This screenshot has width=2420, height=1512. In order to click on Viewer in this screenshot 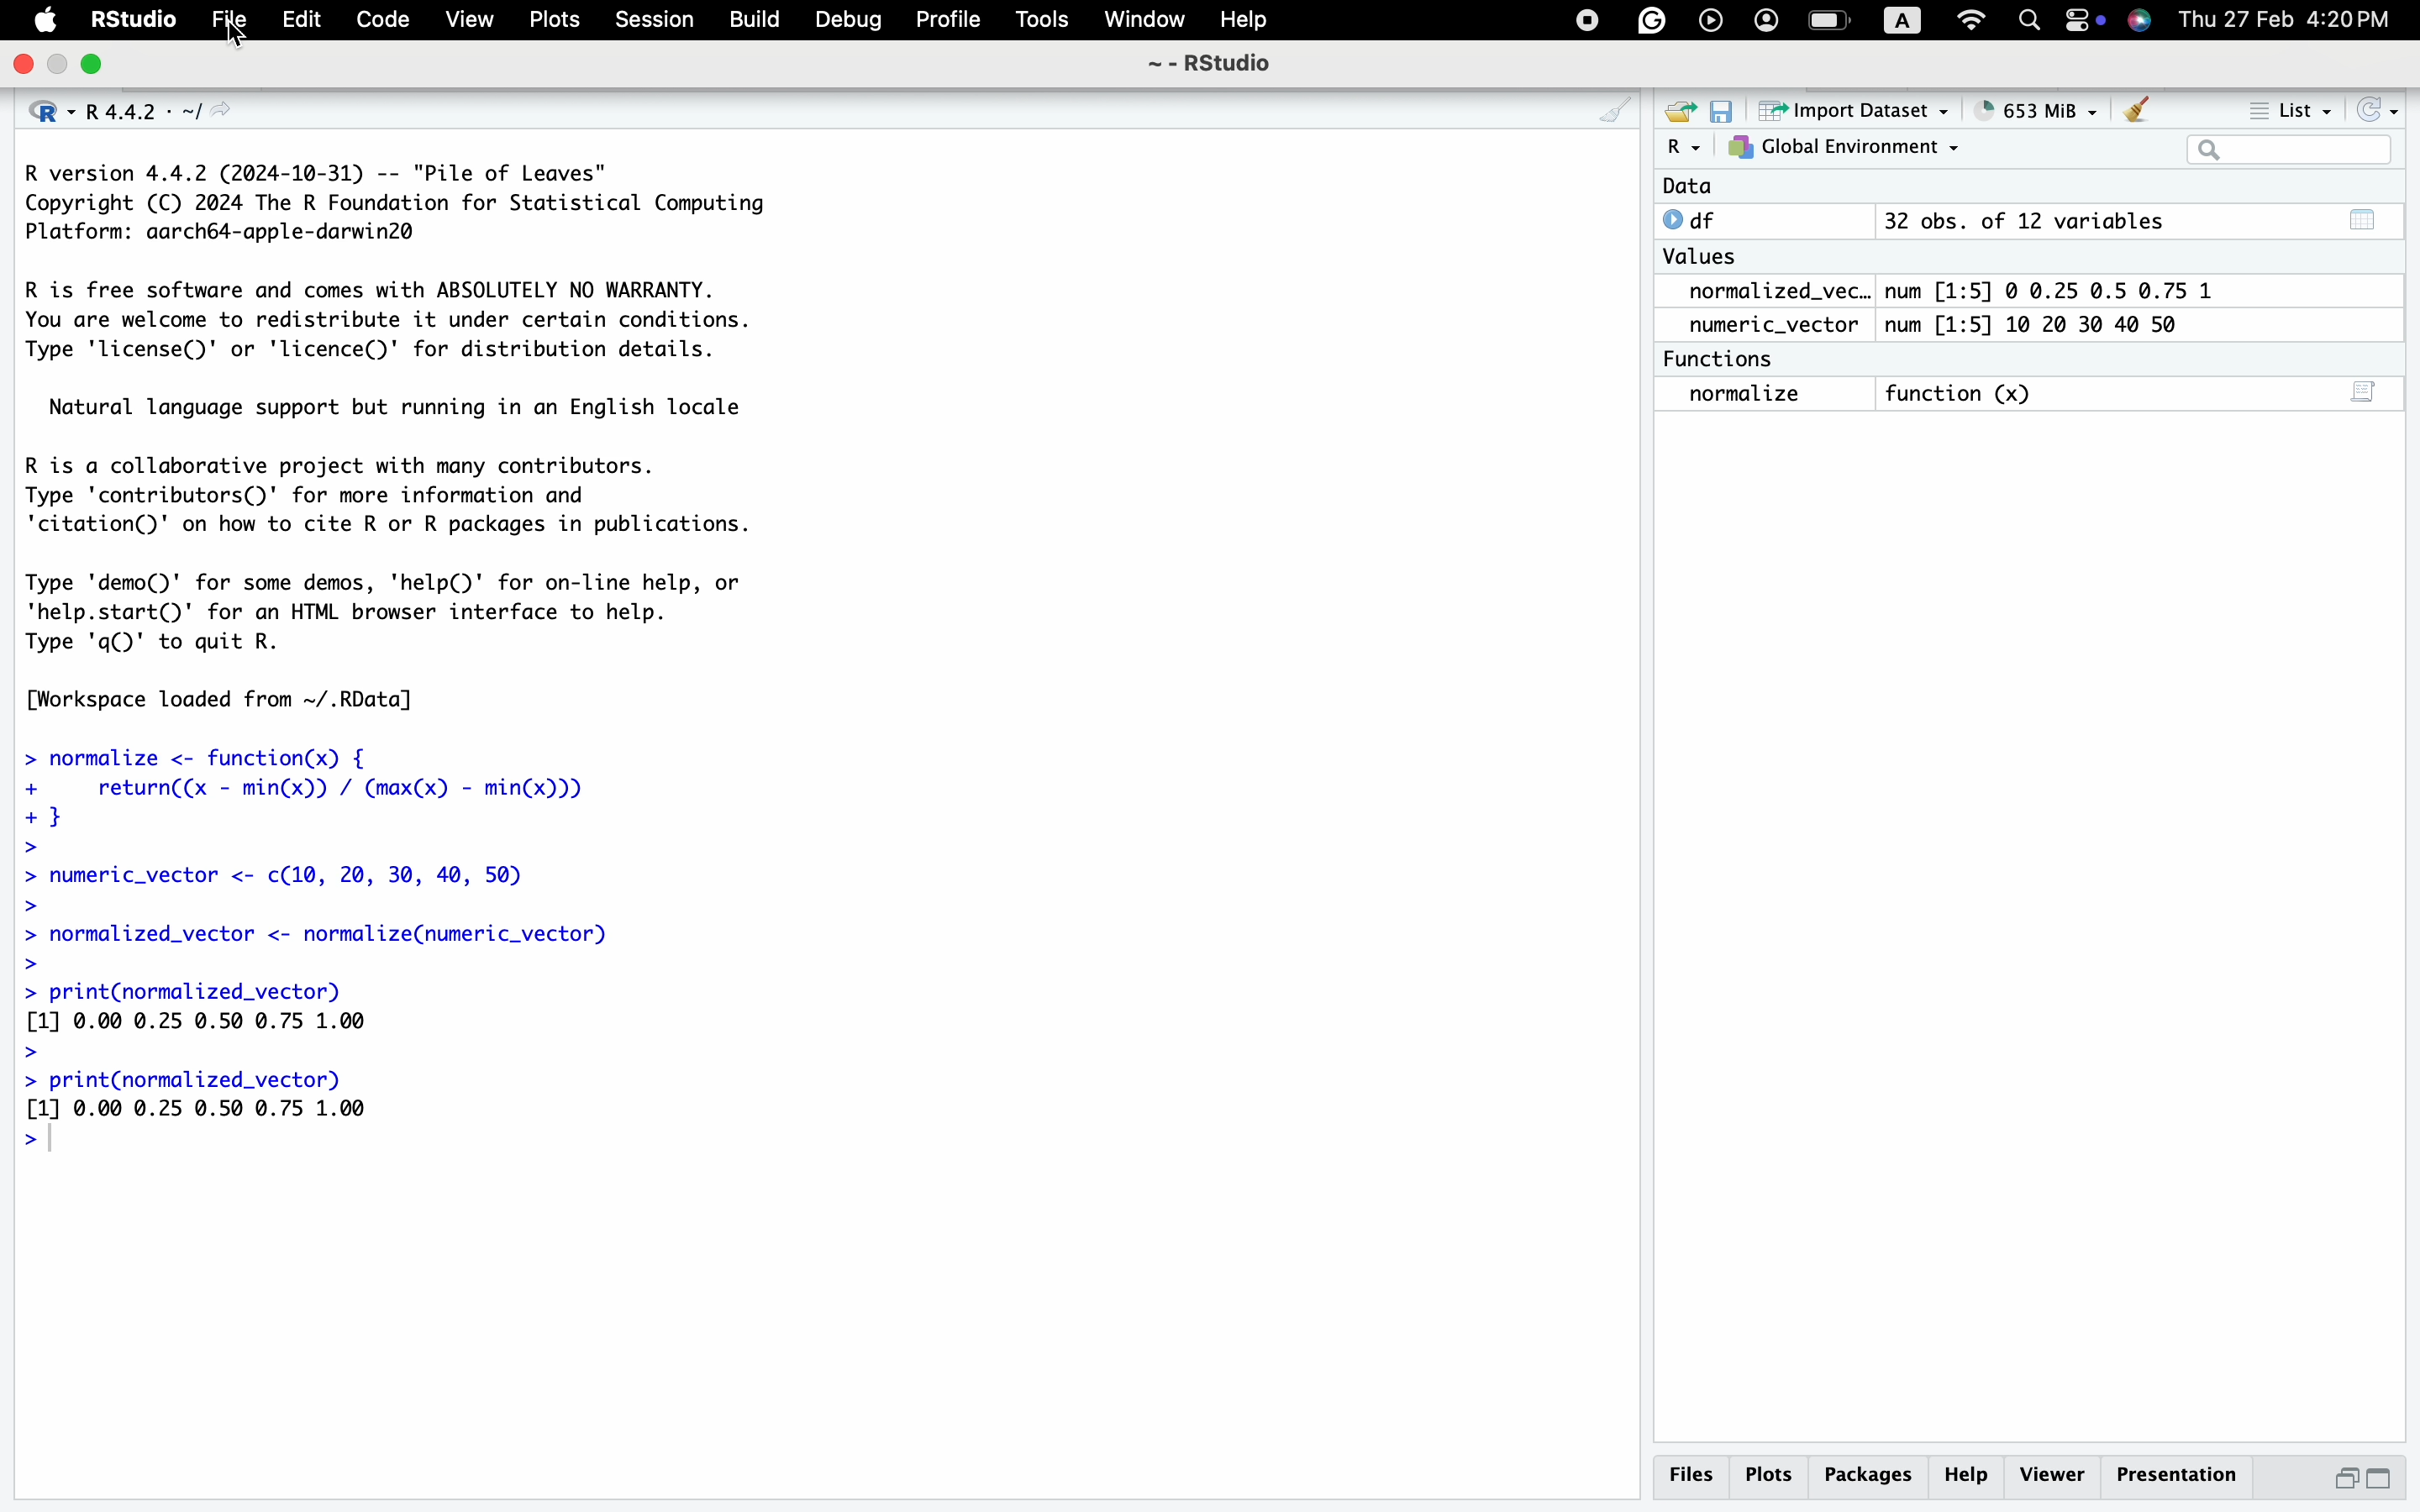, I will do `click(2054, 1472)`.